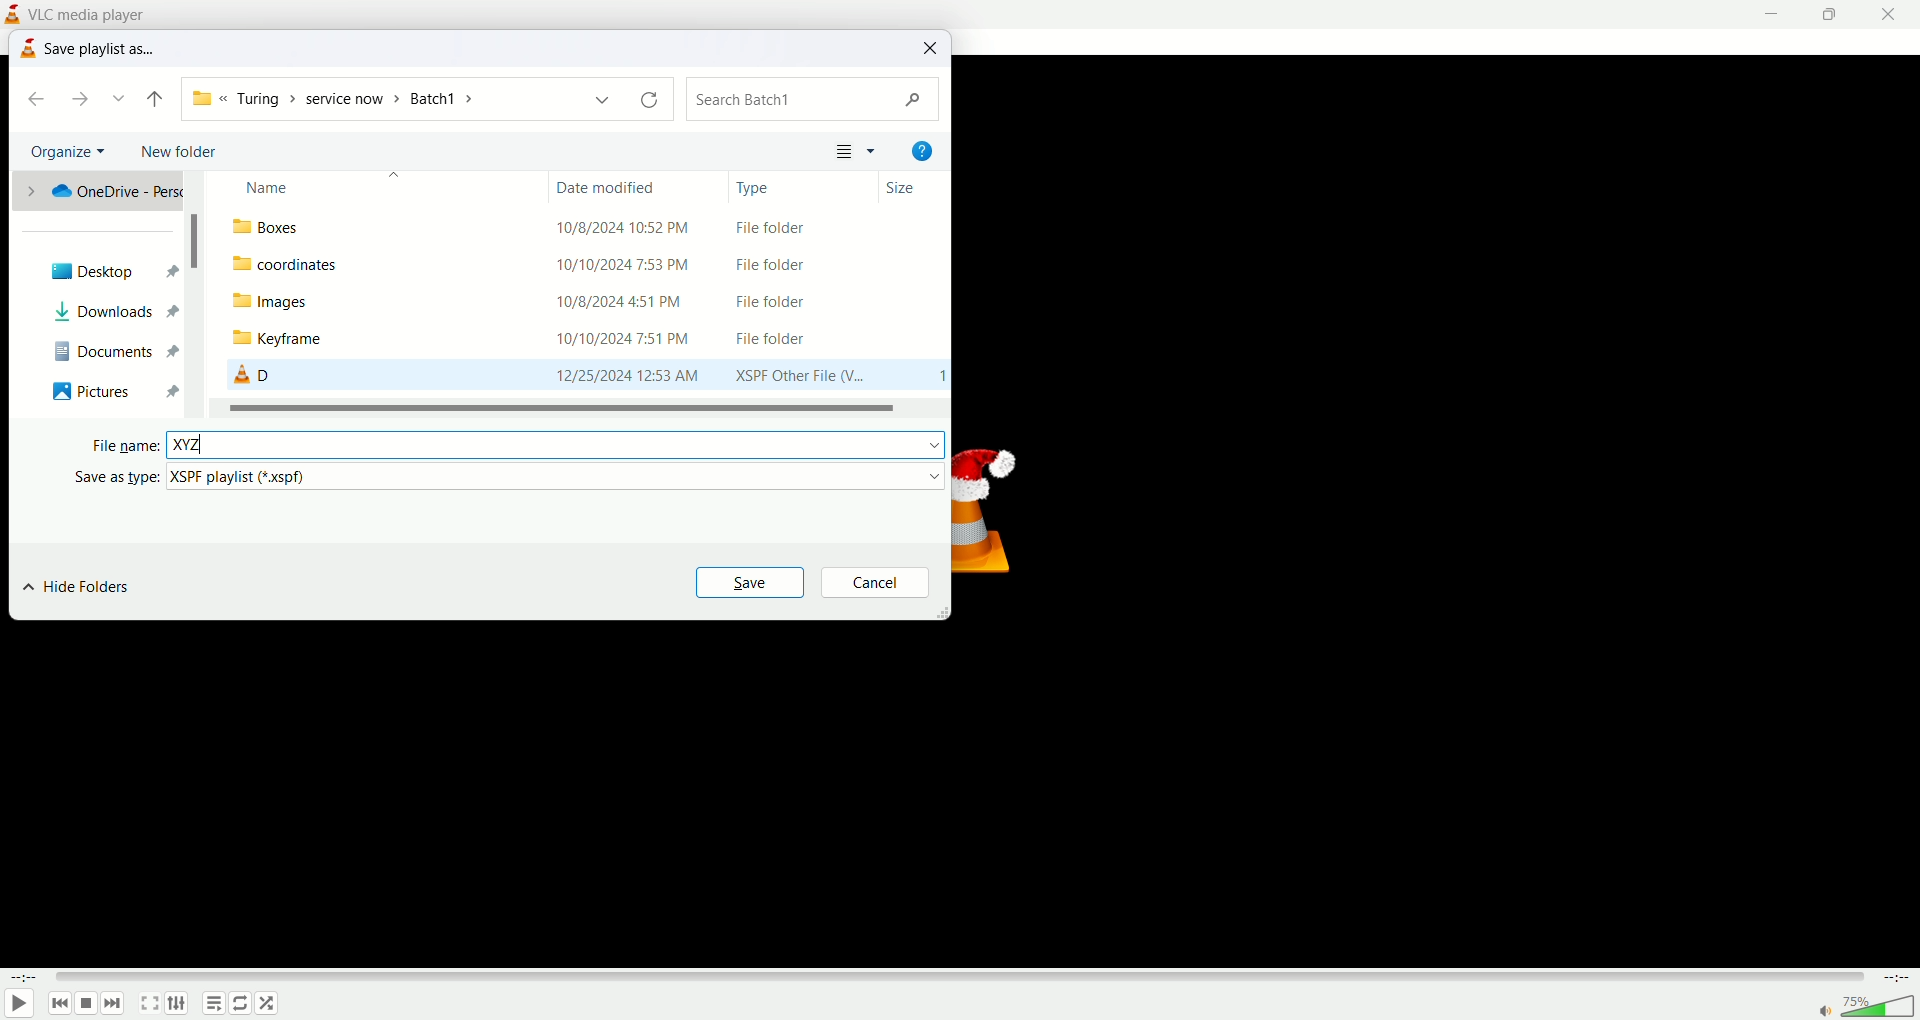 The height and width of the screenshot is (1020, 1920). Describe the element at coordinates (88, 1005) in the screenshot. I see `stop` at that location.